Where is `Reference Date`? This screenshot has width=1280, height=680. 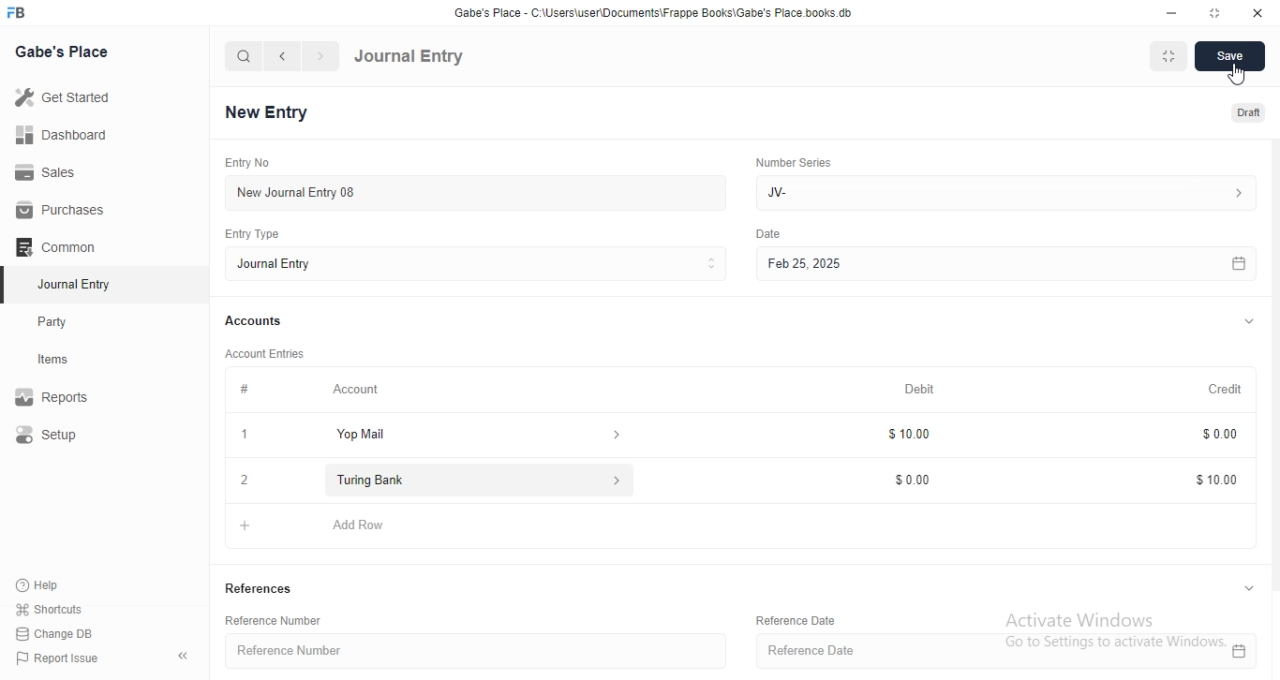 Reference Date is located at coordinates (1004, 648).